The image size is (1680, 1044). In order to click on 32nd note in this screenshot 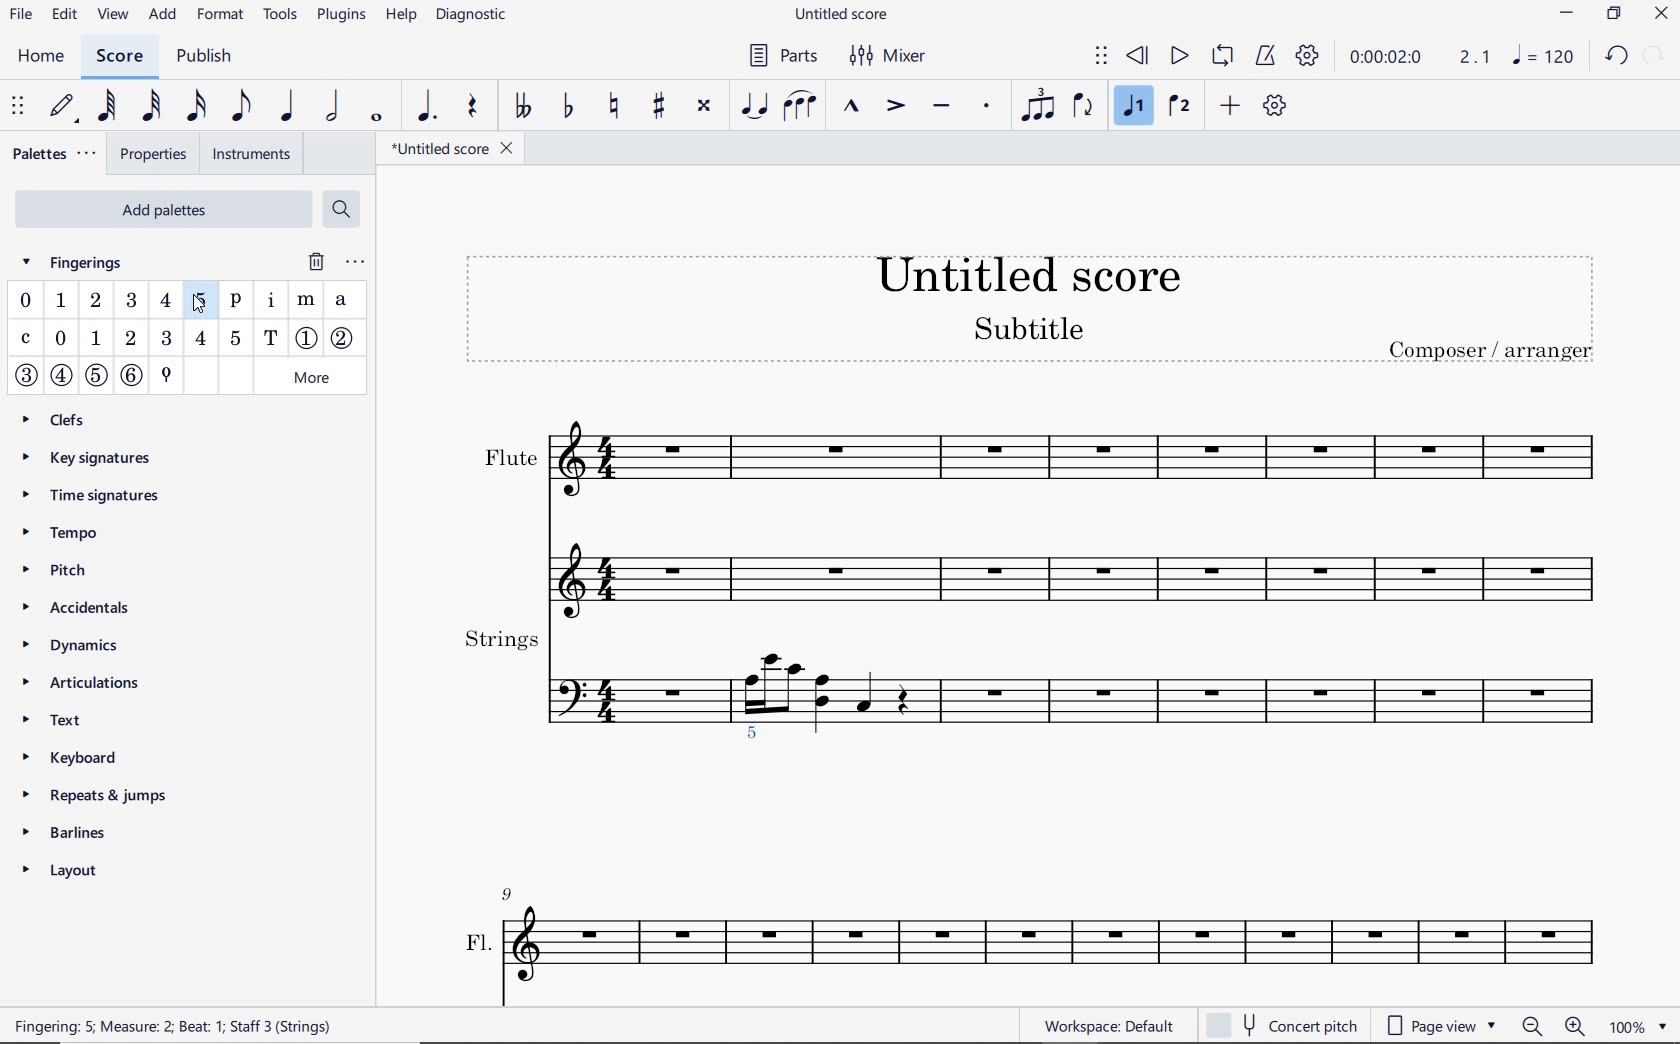, I will do `click(152, 104)`.